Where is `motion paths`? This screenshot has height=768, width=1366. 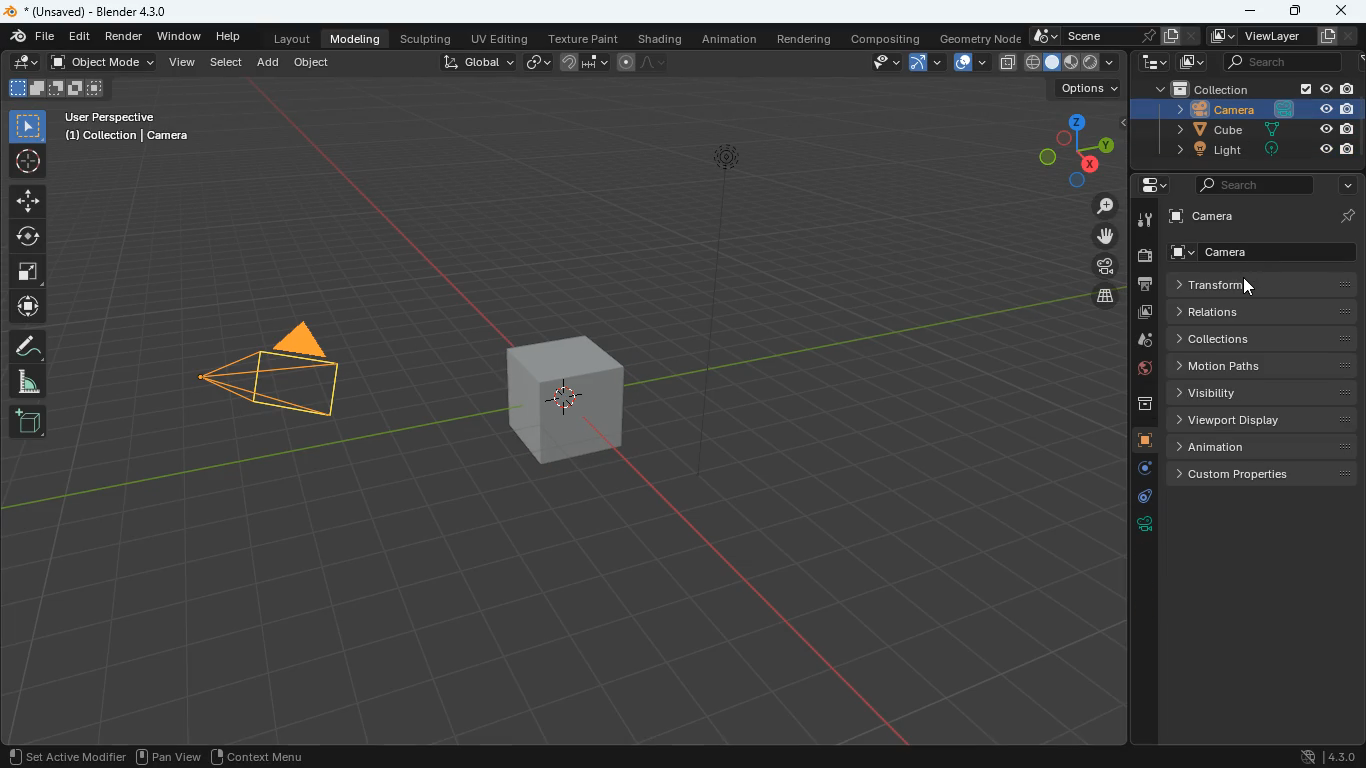
motion paths is located at coordinates (1264, 365).